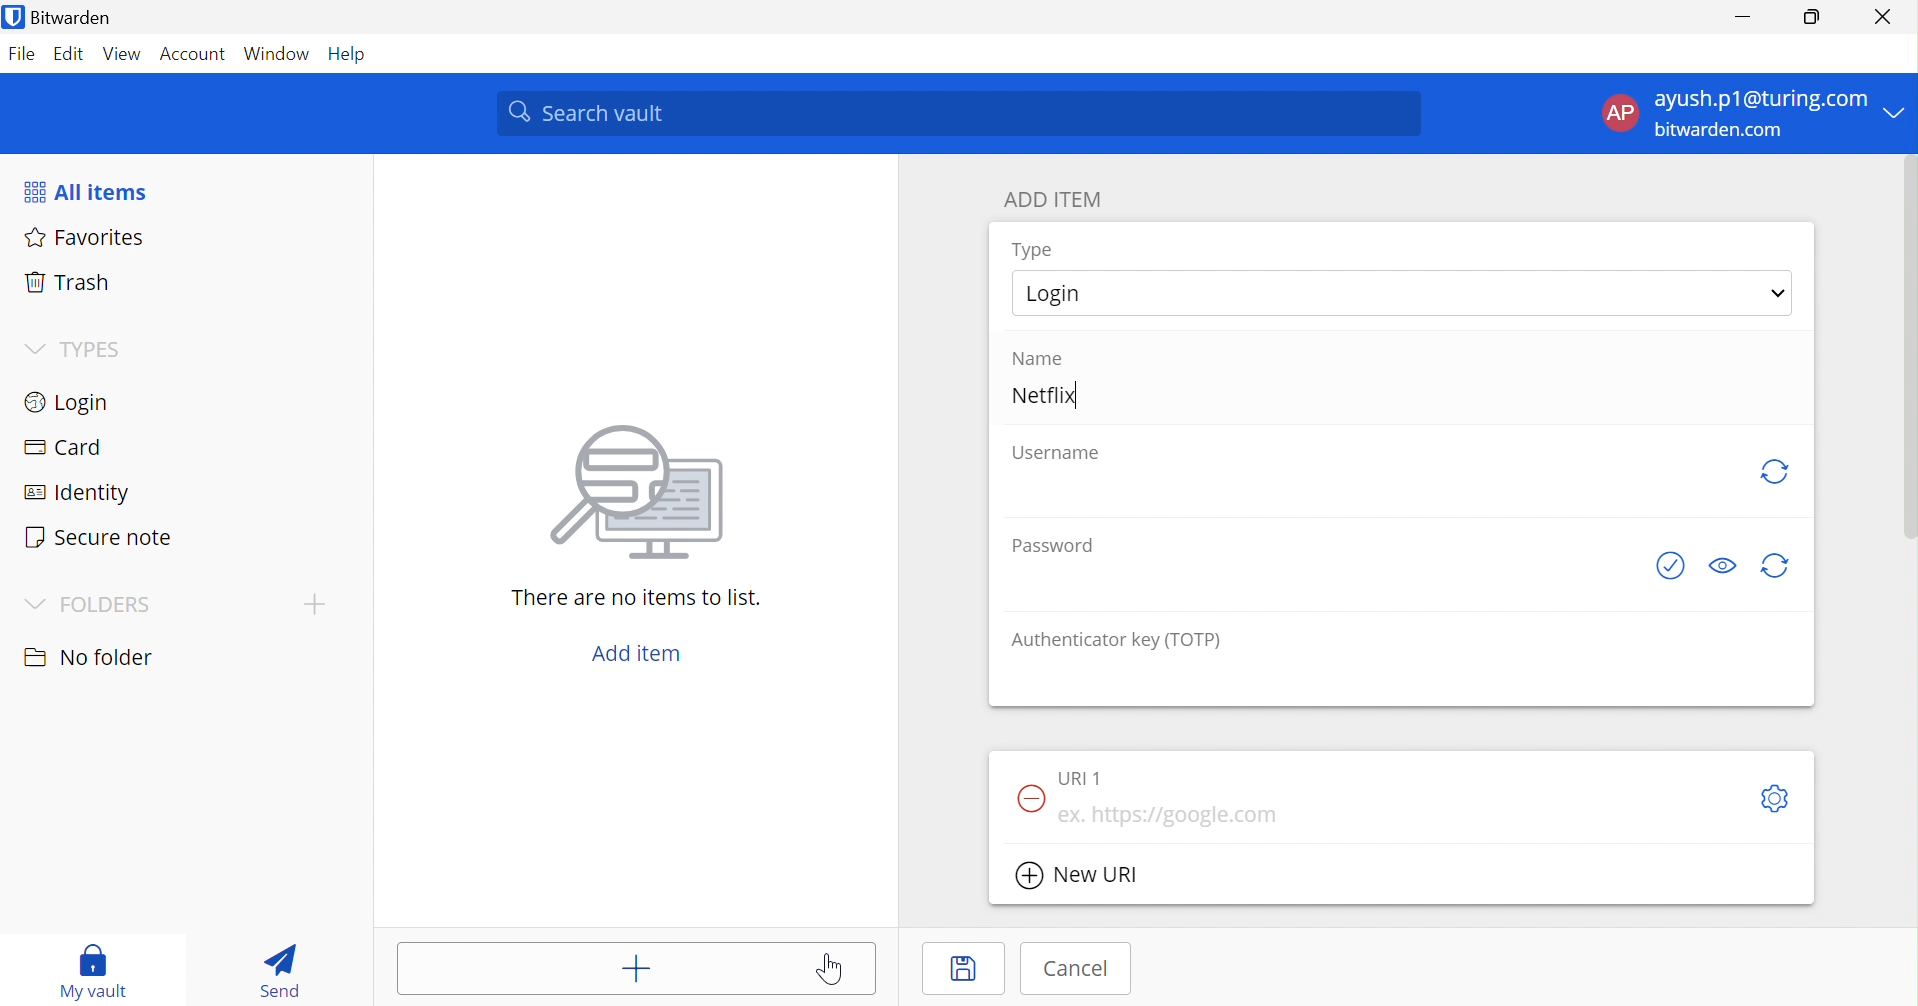  Describe the element at coordinates (1116, 642) in the screenshot. I see `Authentication key (TOTP)` at that location.